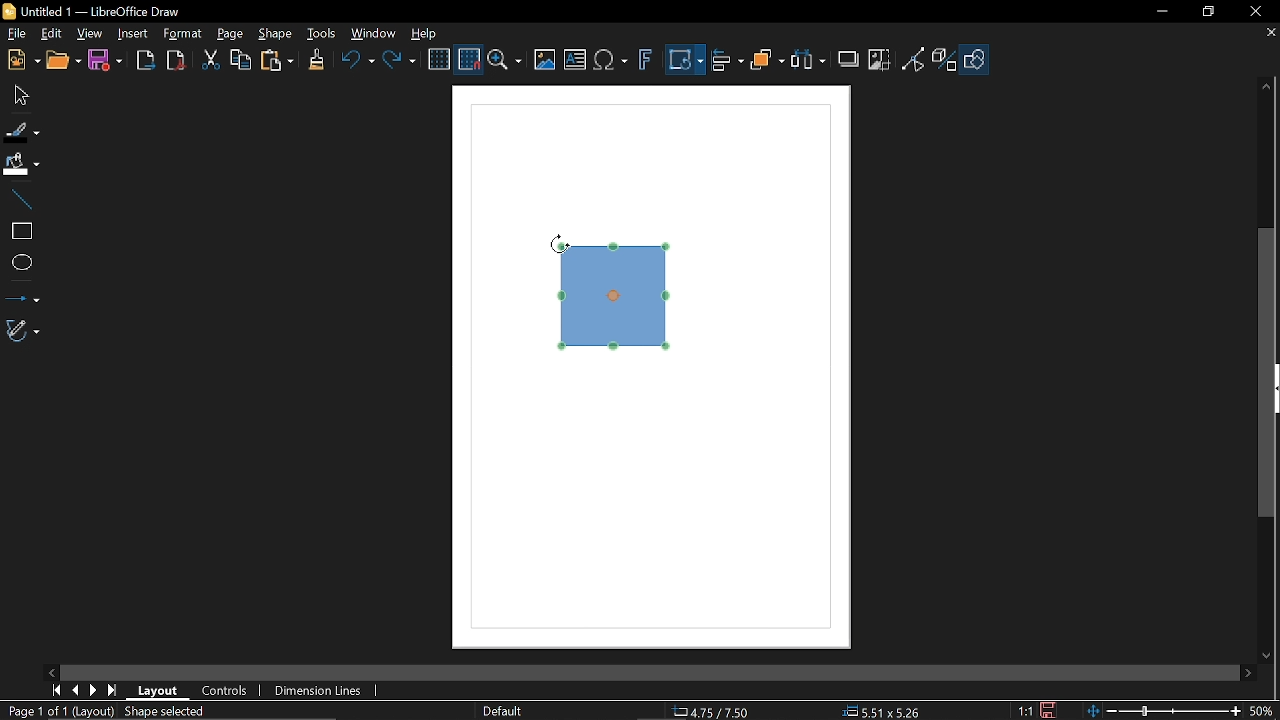 The image size is (1280, 720). What do you see at coordinates (727, 60) in the screenshot?
I see `Align` at bounding box center [727, 60].